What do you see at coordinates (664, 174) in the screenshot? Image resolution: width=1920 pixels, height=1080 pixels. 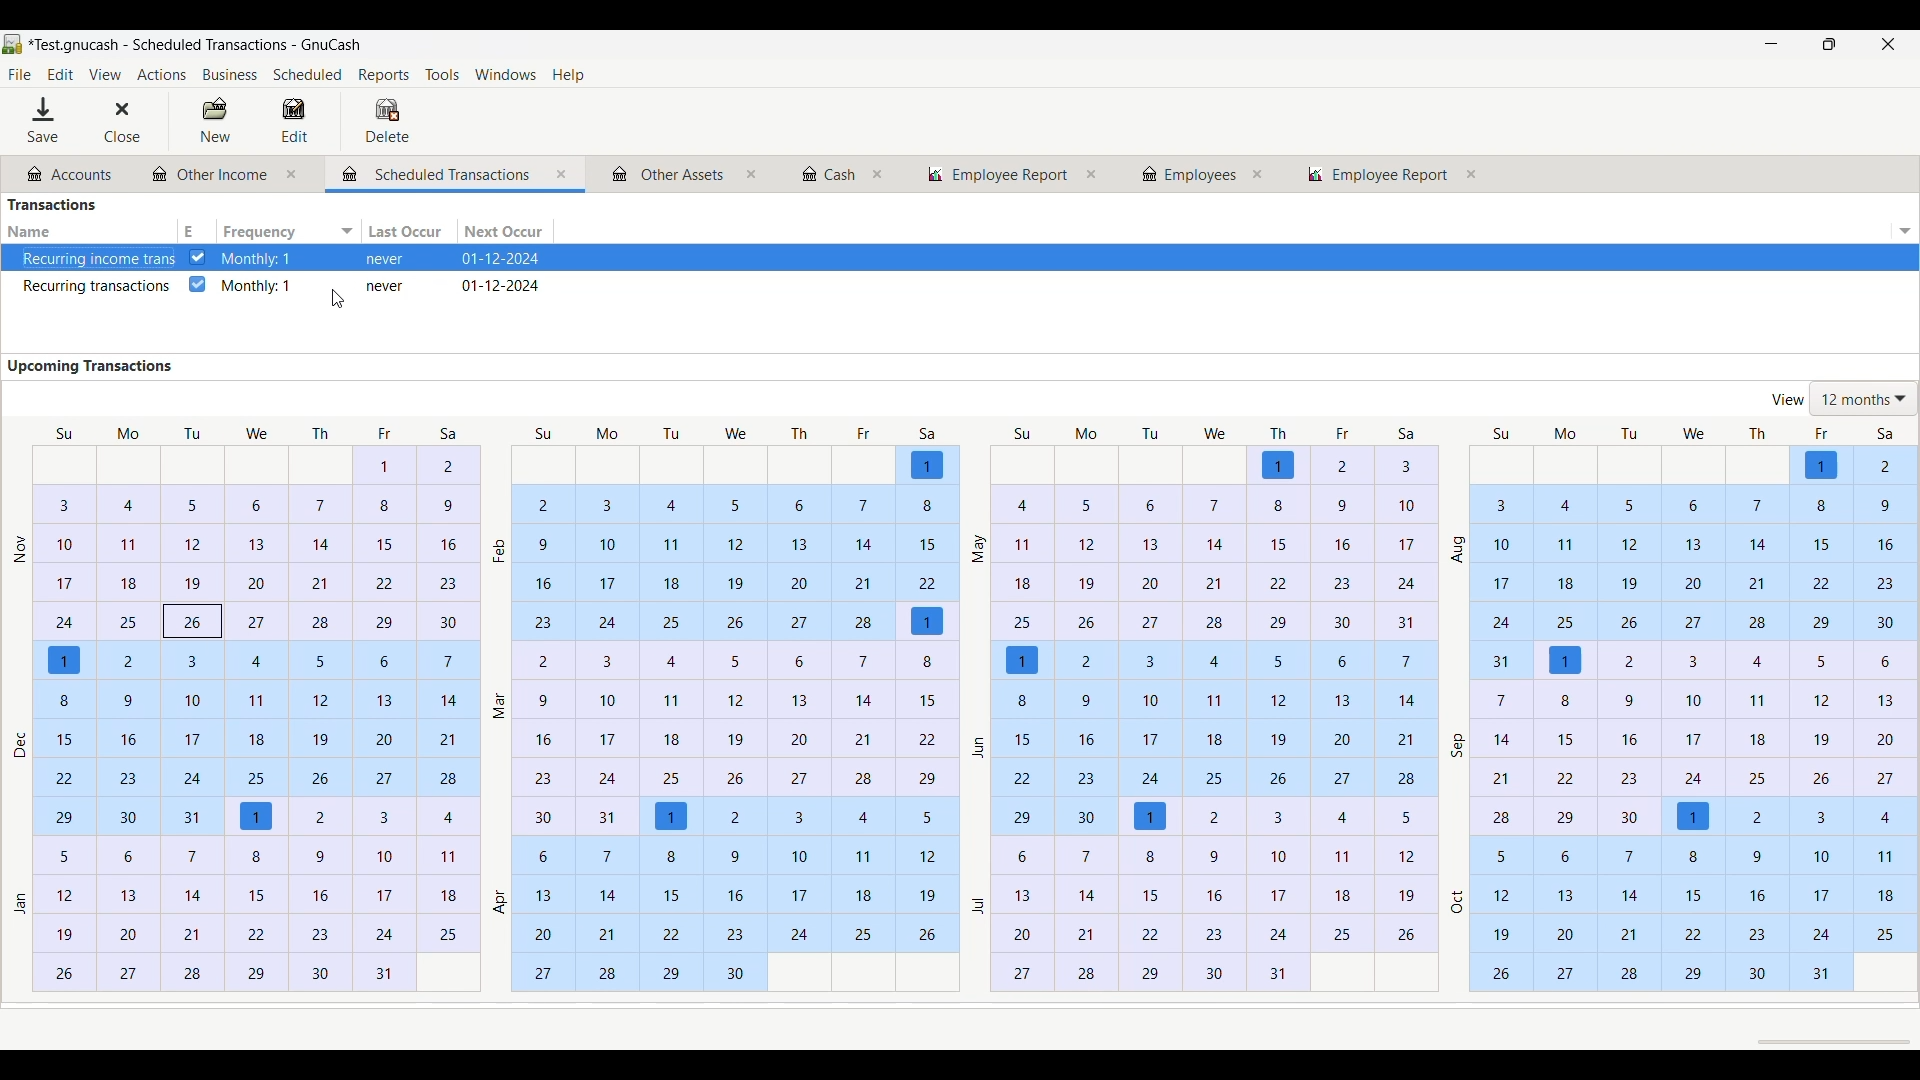 I see `other assets` at bounding box center [664, 174].